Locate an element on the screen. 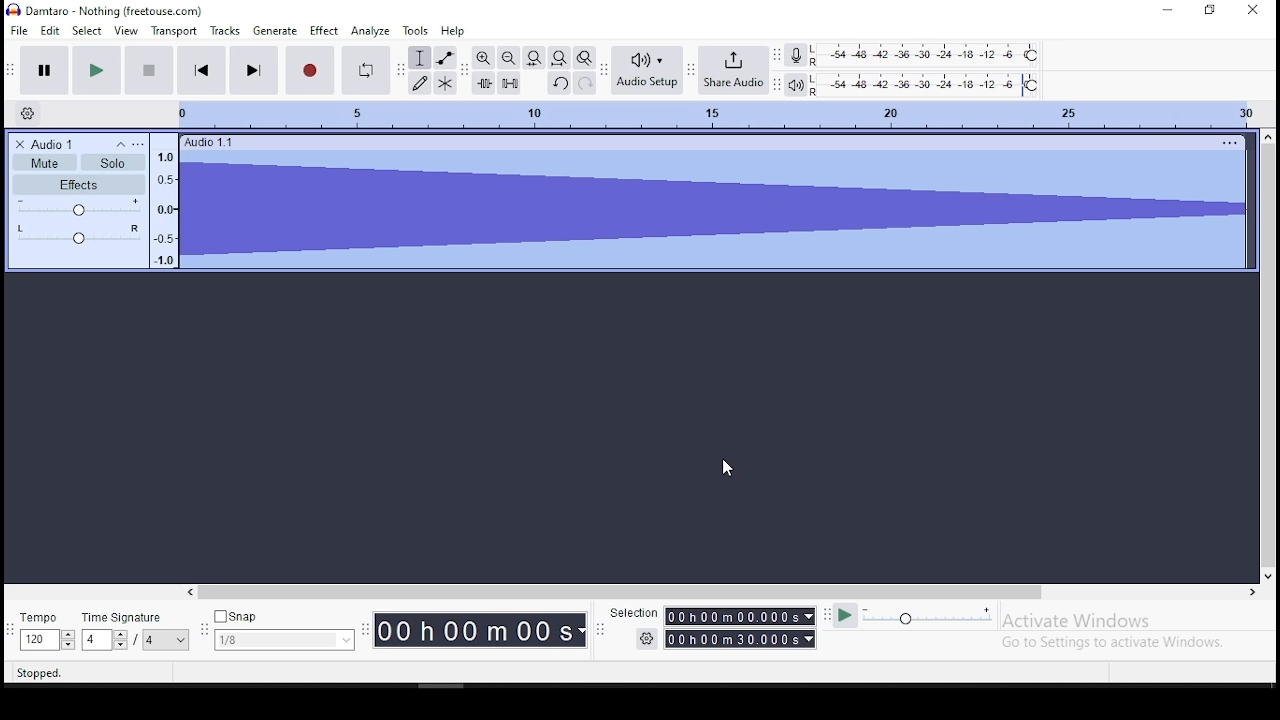  show menu is located at coordinates (366, 639).